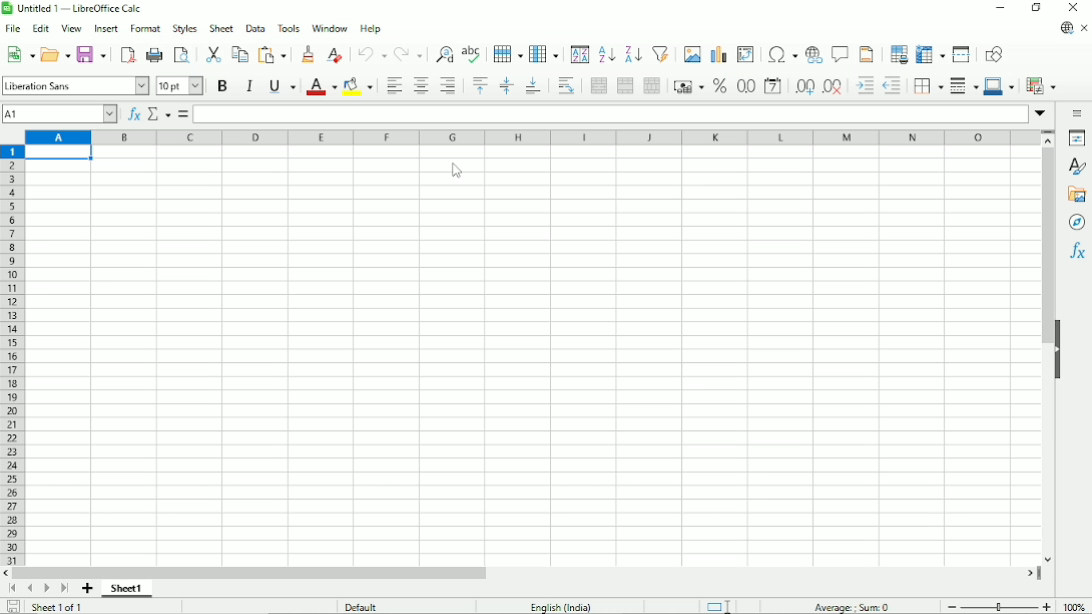 Image resolution: width=1092 pixels, height=614 pixels. What do you see at coordinates (652, 86) in the screenshot?
I see `Unmerge cells` at bounding box center [652, 86].